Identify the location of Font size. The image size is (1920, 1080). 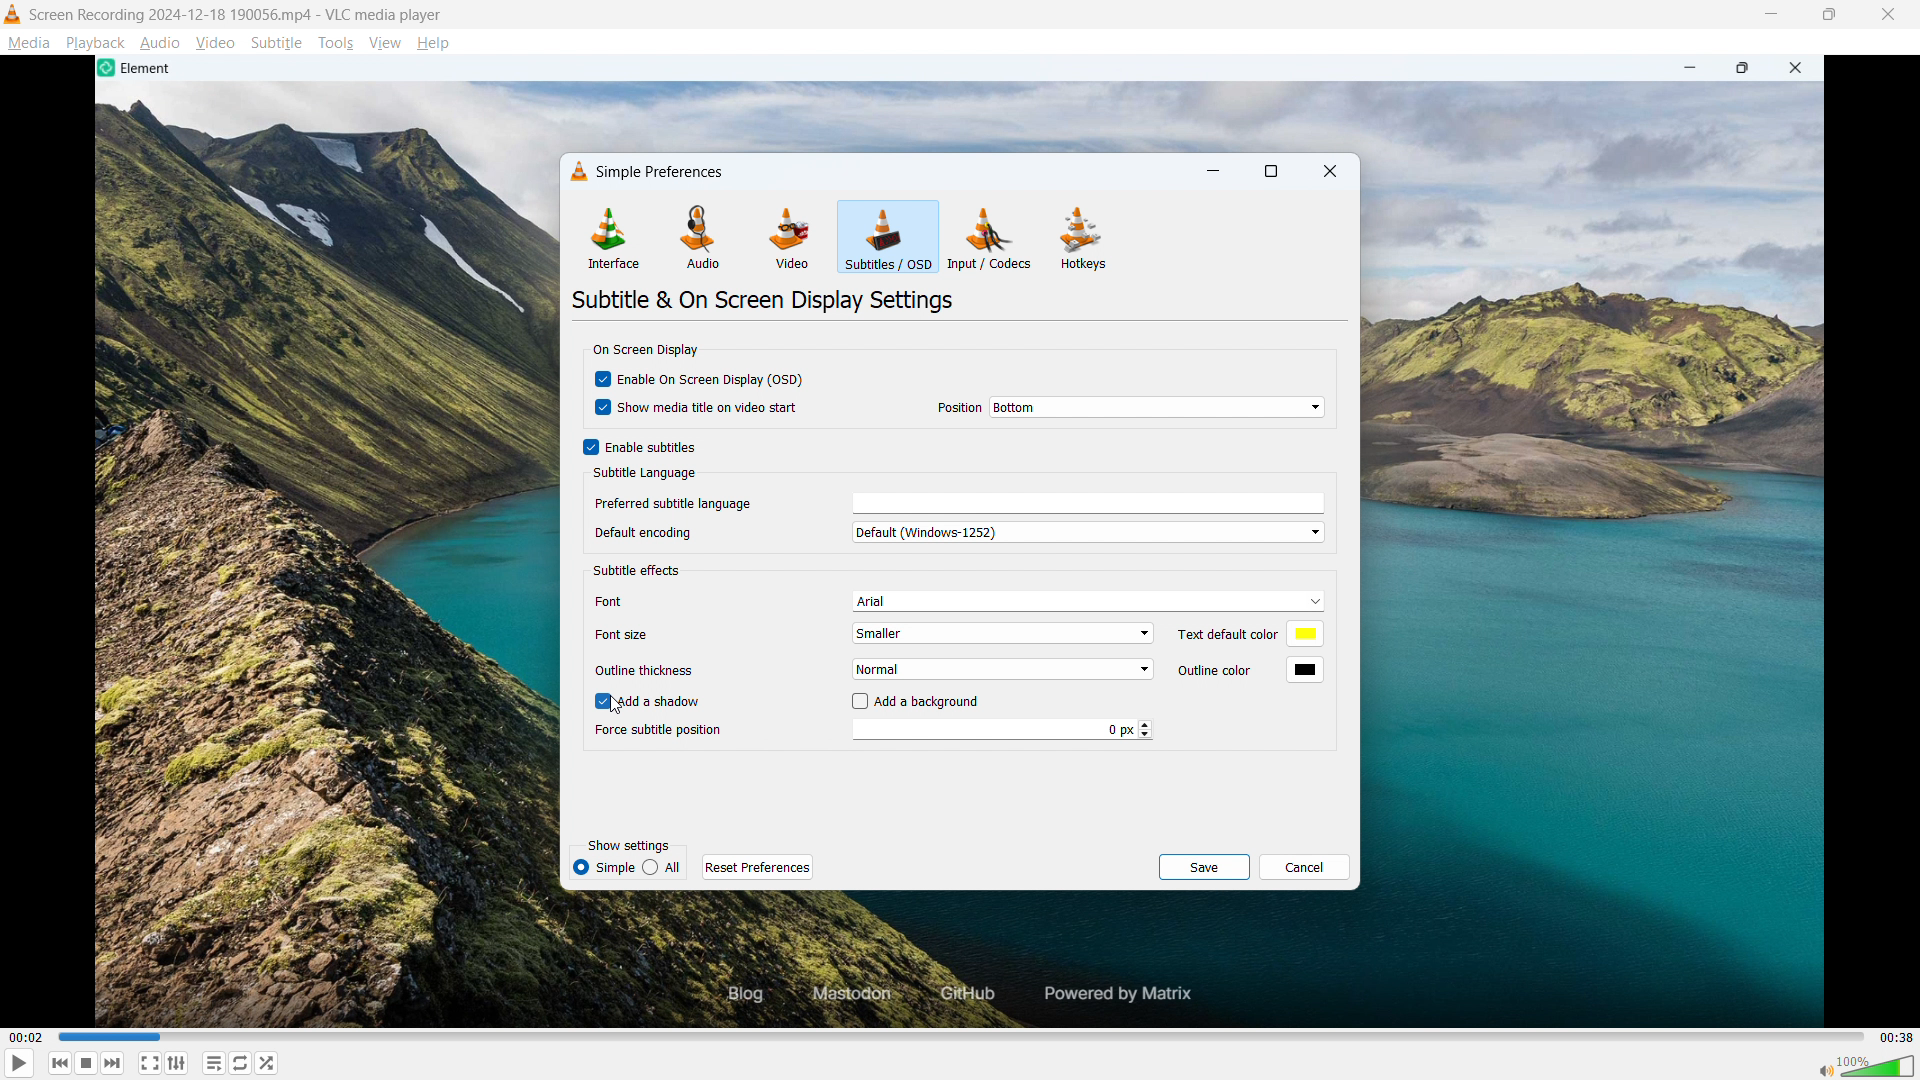
(656, 634).